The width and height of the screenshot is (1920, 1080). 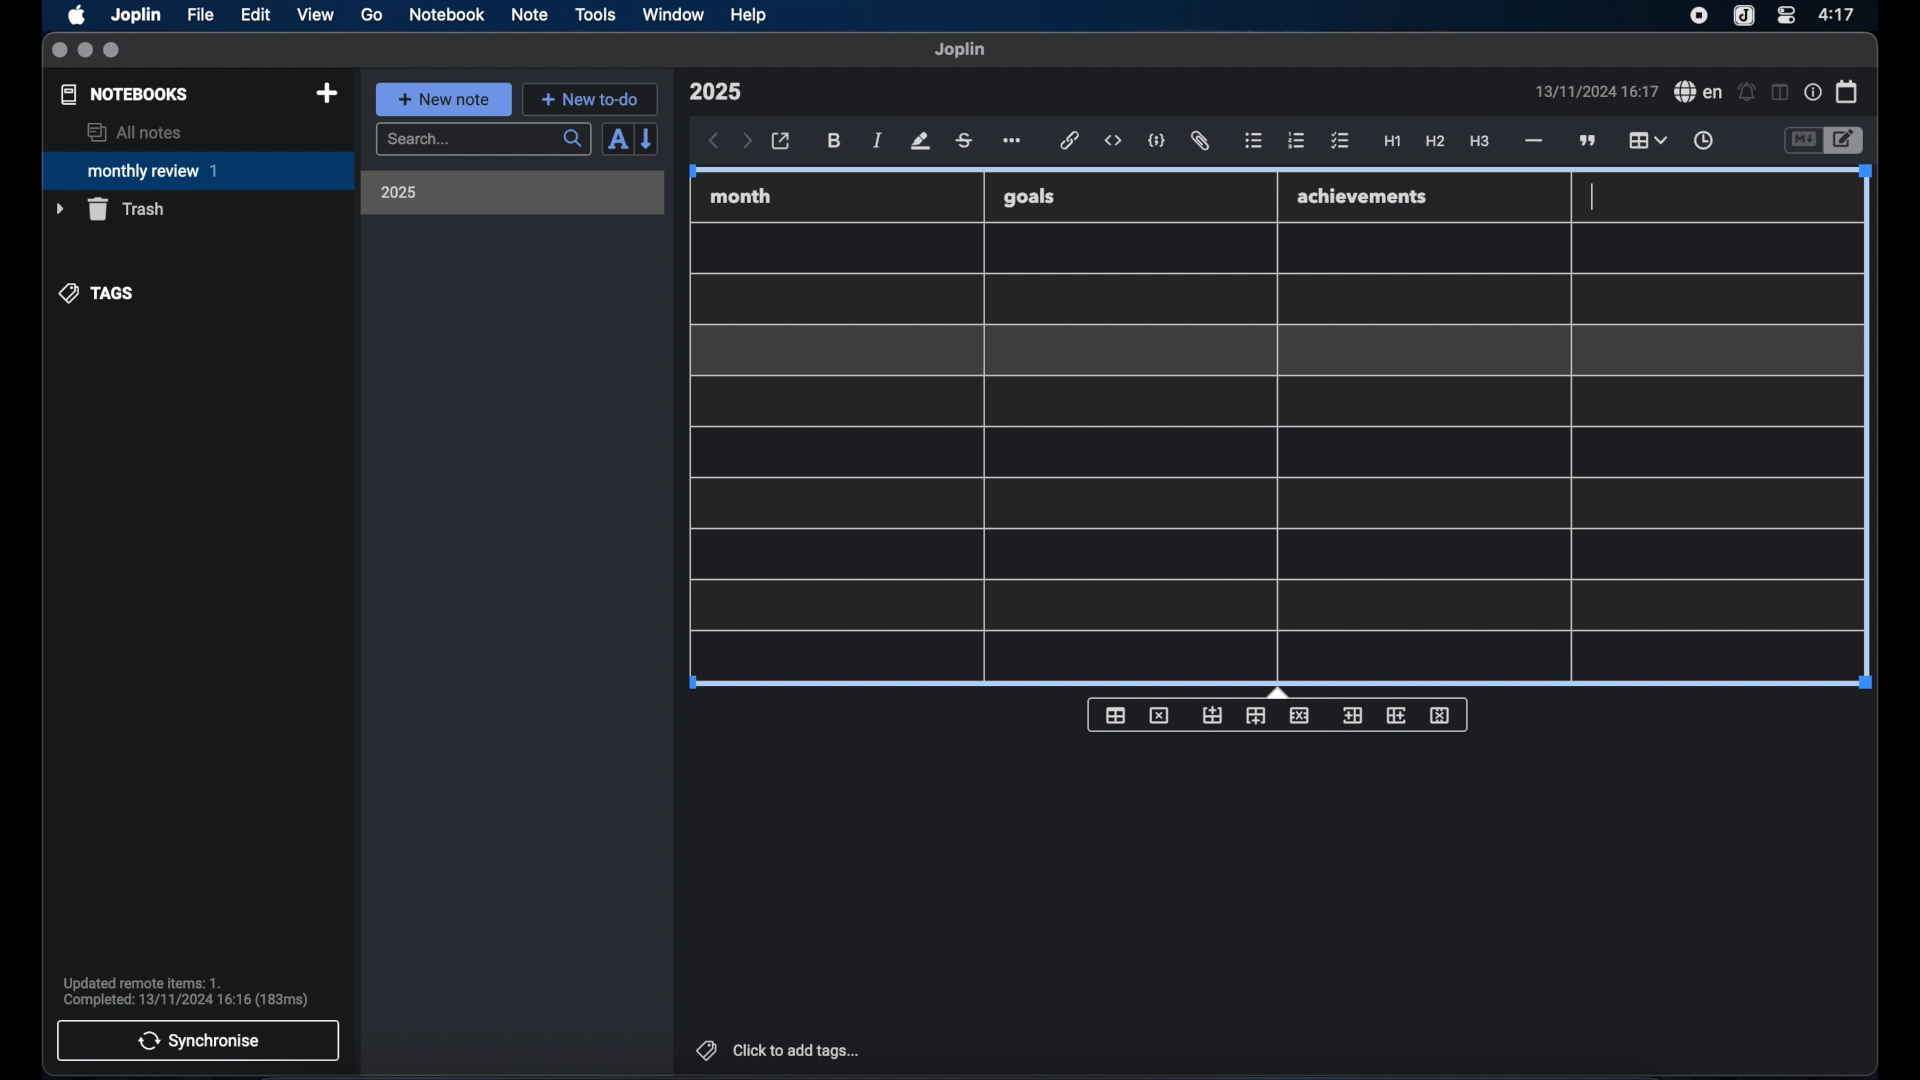 What do you see at coordinates (1352, 716) in the screenshot?
I see `insert column before` at bounding box center [1352, 716].